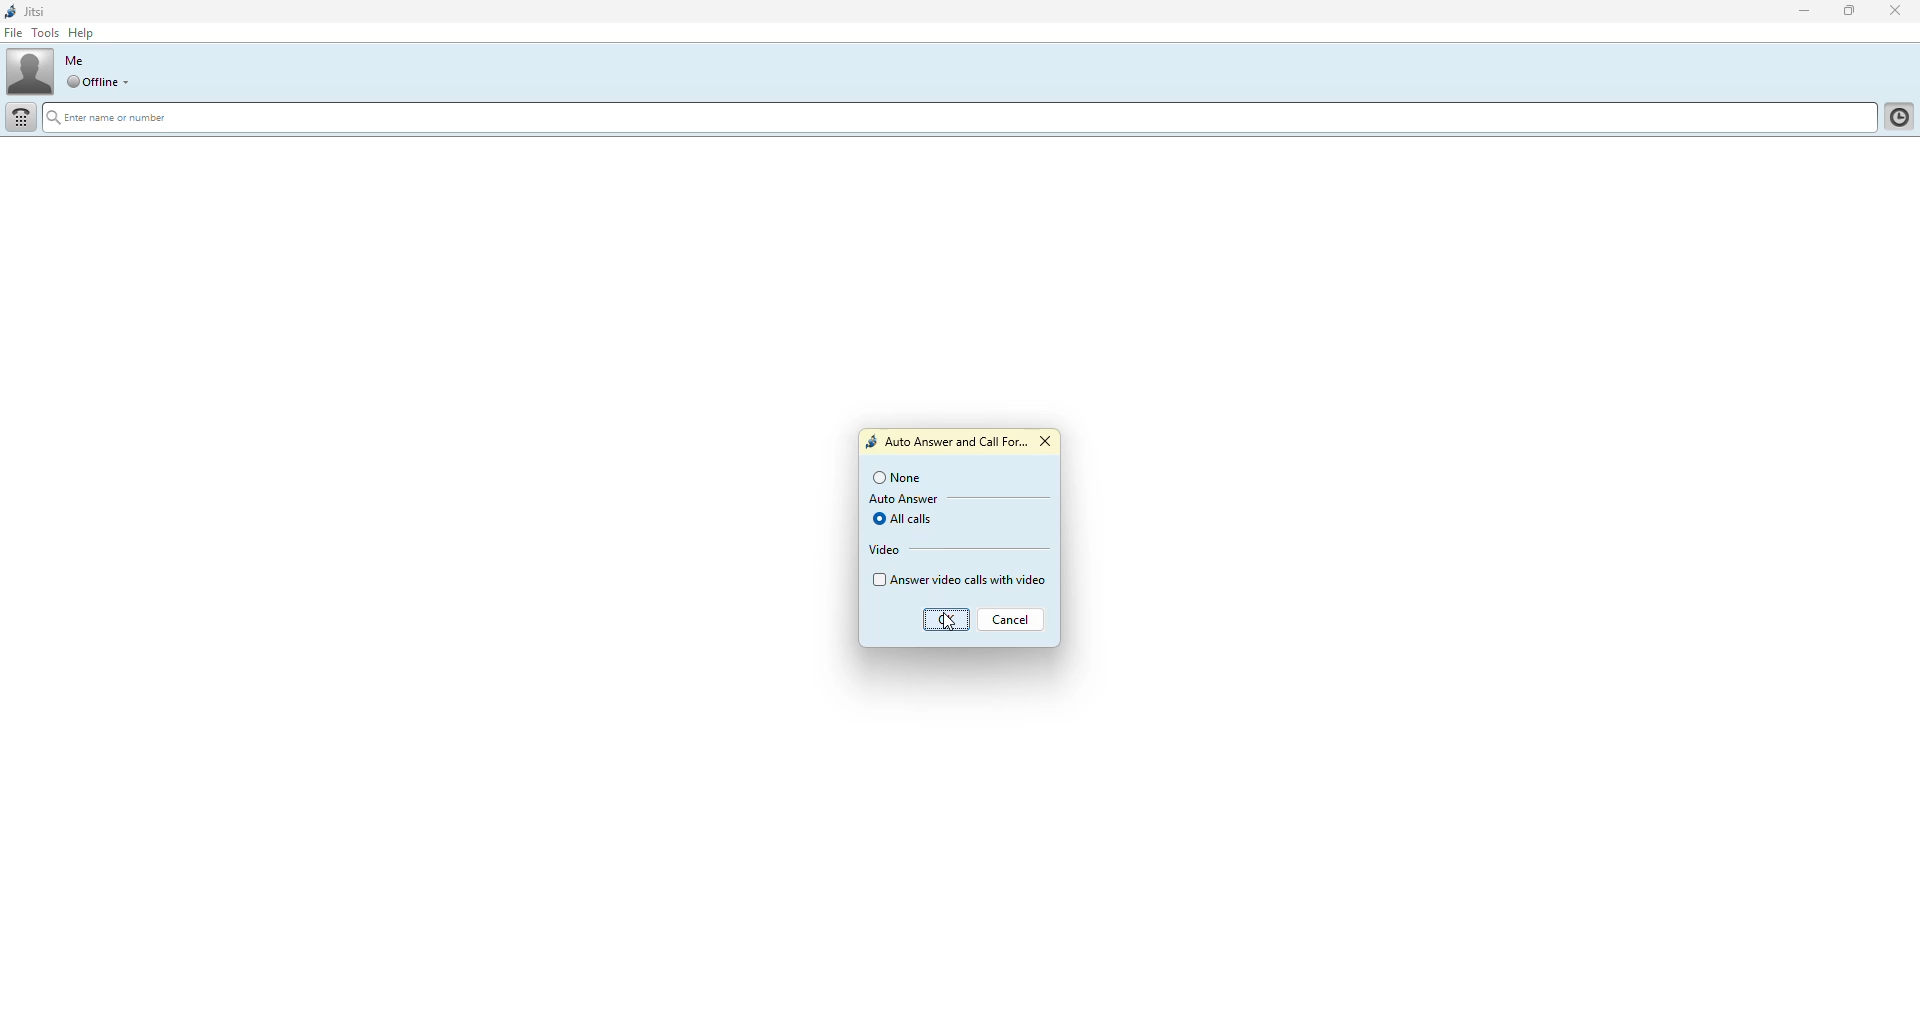 Image resolution: width=1920 pixels, height=1032 pixels. What do you see at coordinates (959, 579) in the screenshot?
I see `answer video calls with video` at bounding box center [959, 579].